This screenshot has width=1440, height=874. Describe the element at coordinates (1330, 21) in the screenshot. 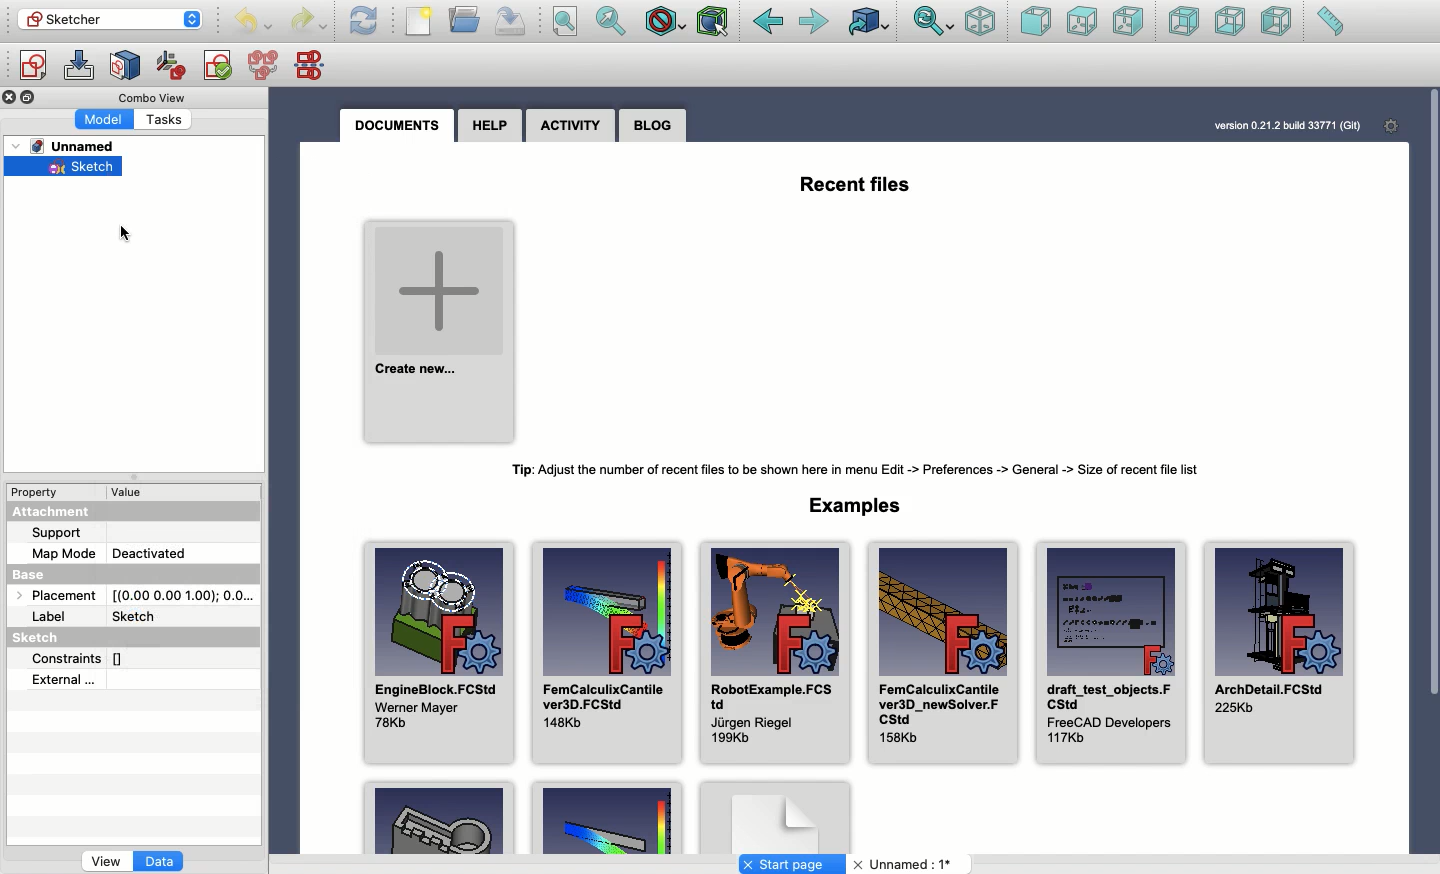

I see `Measure` at that location.